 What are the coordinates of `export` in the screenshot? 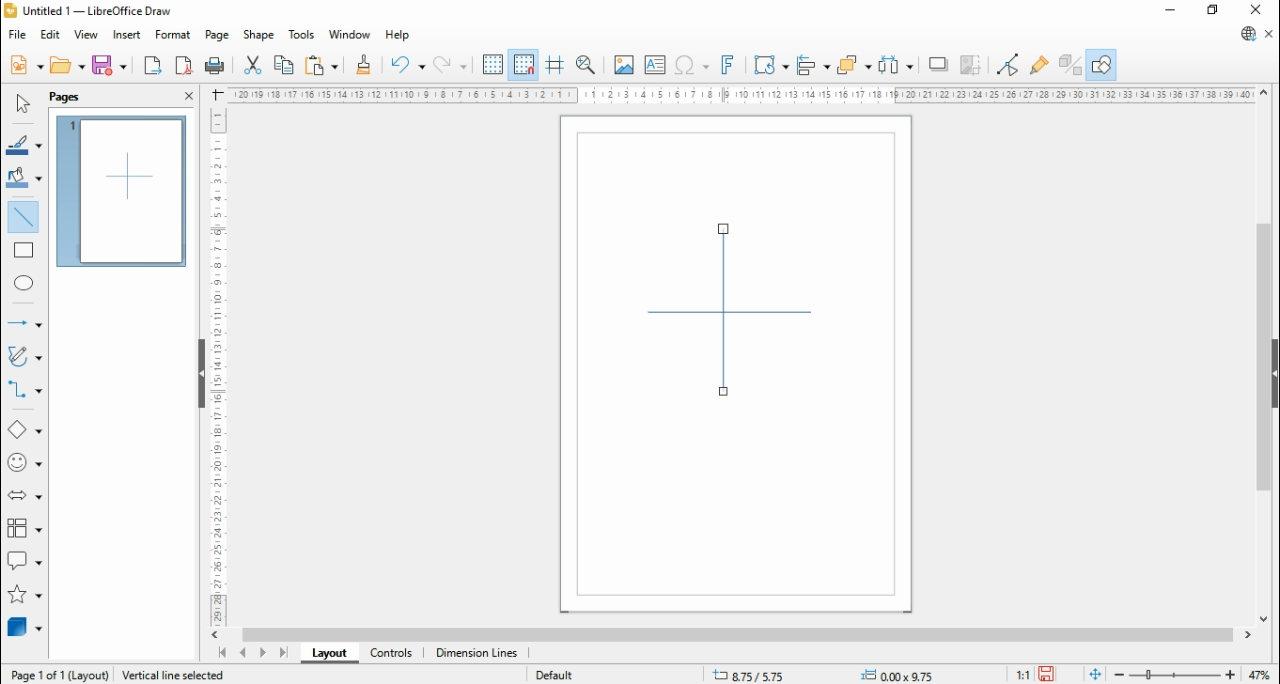 It's located at (152, 65).